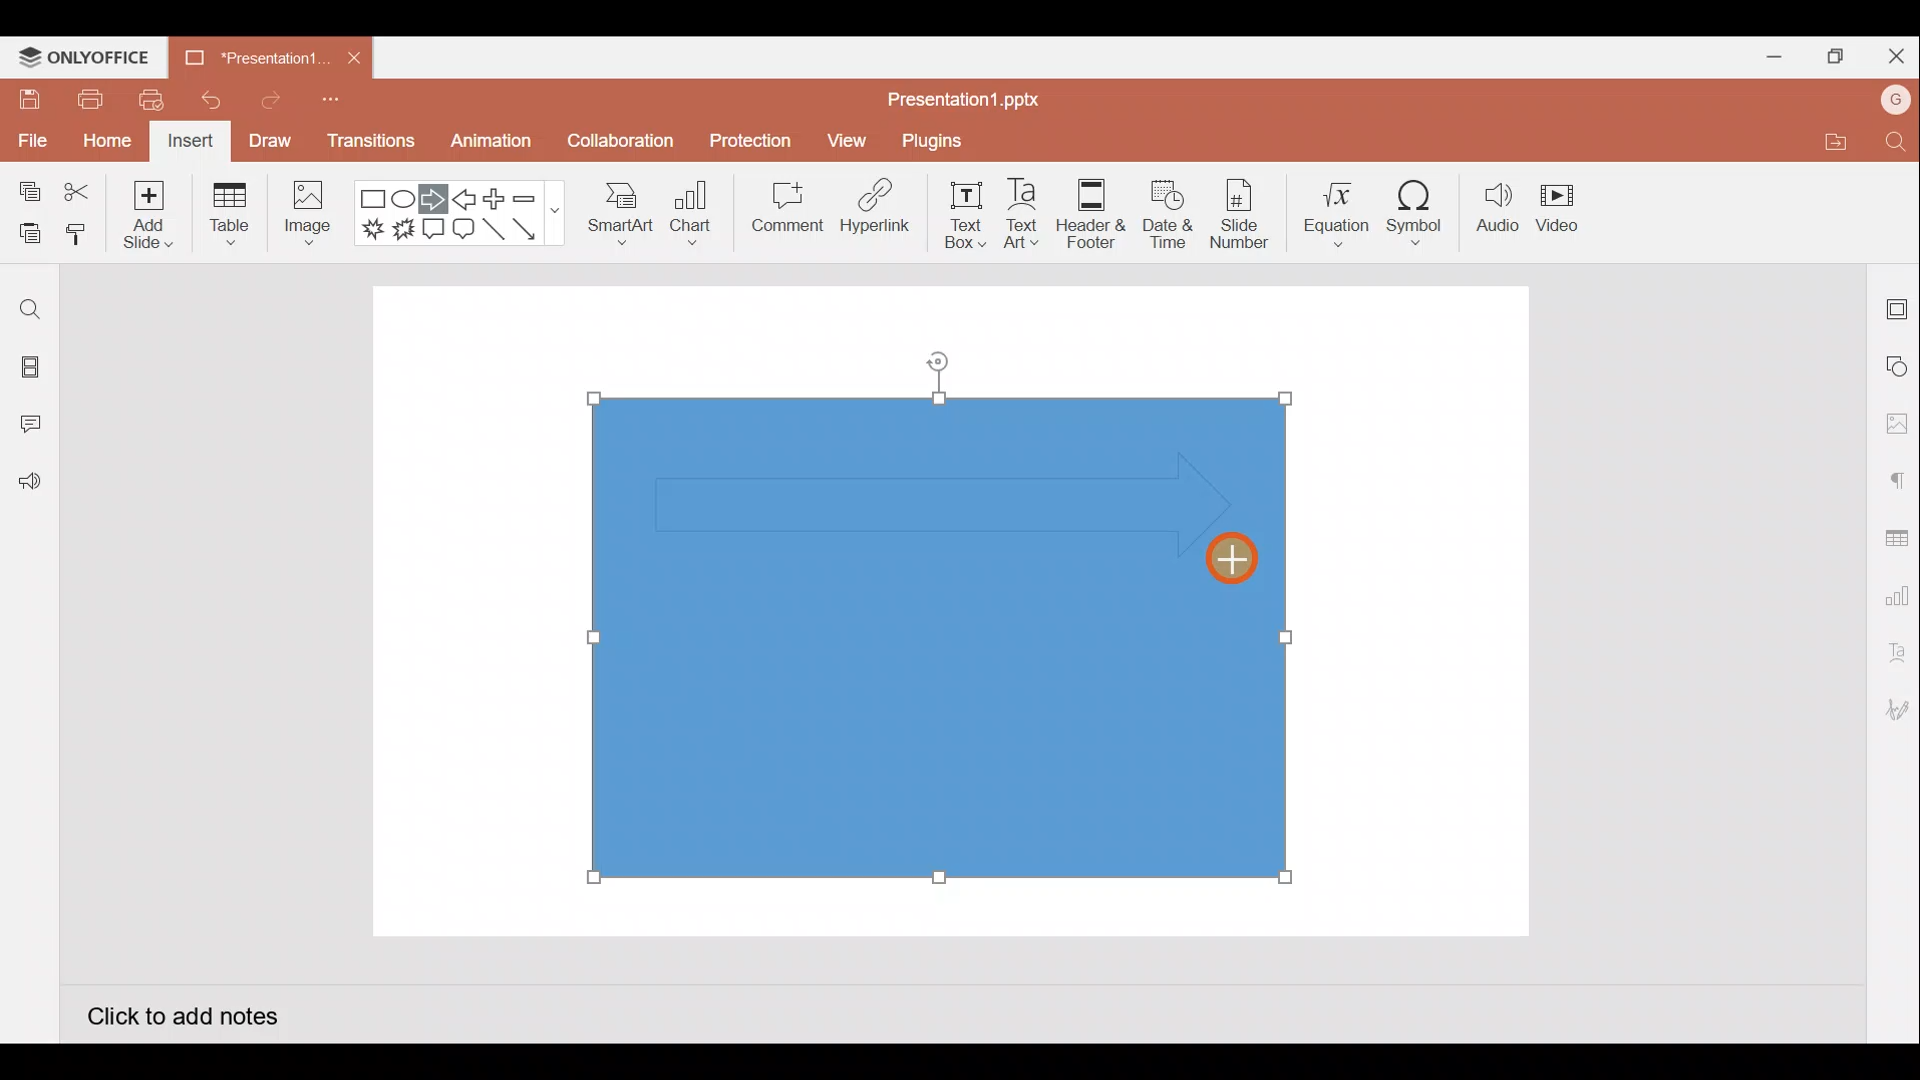  What do you see at coordinates (1898, 365) in the screenshot?
I see `Shape settings` at bounding box center [1898, 365].